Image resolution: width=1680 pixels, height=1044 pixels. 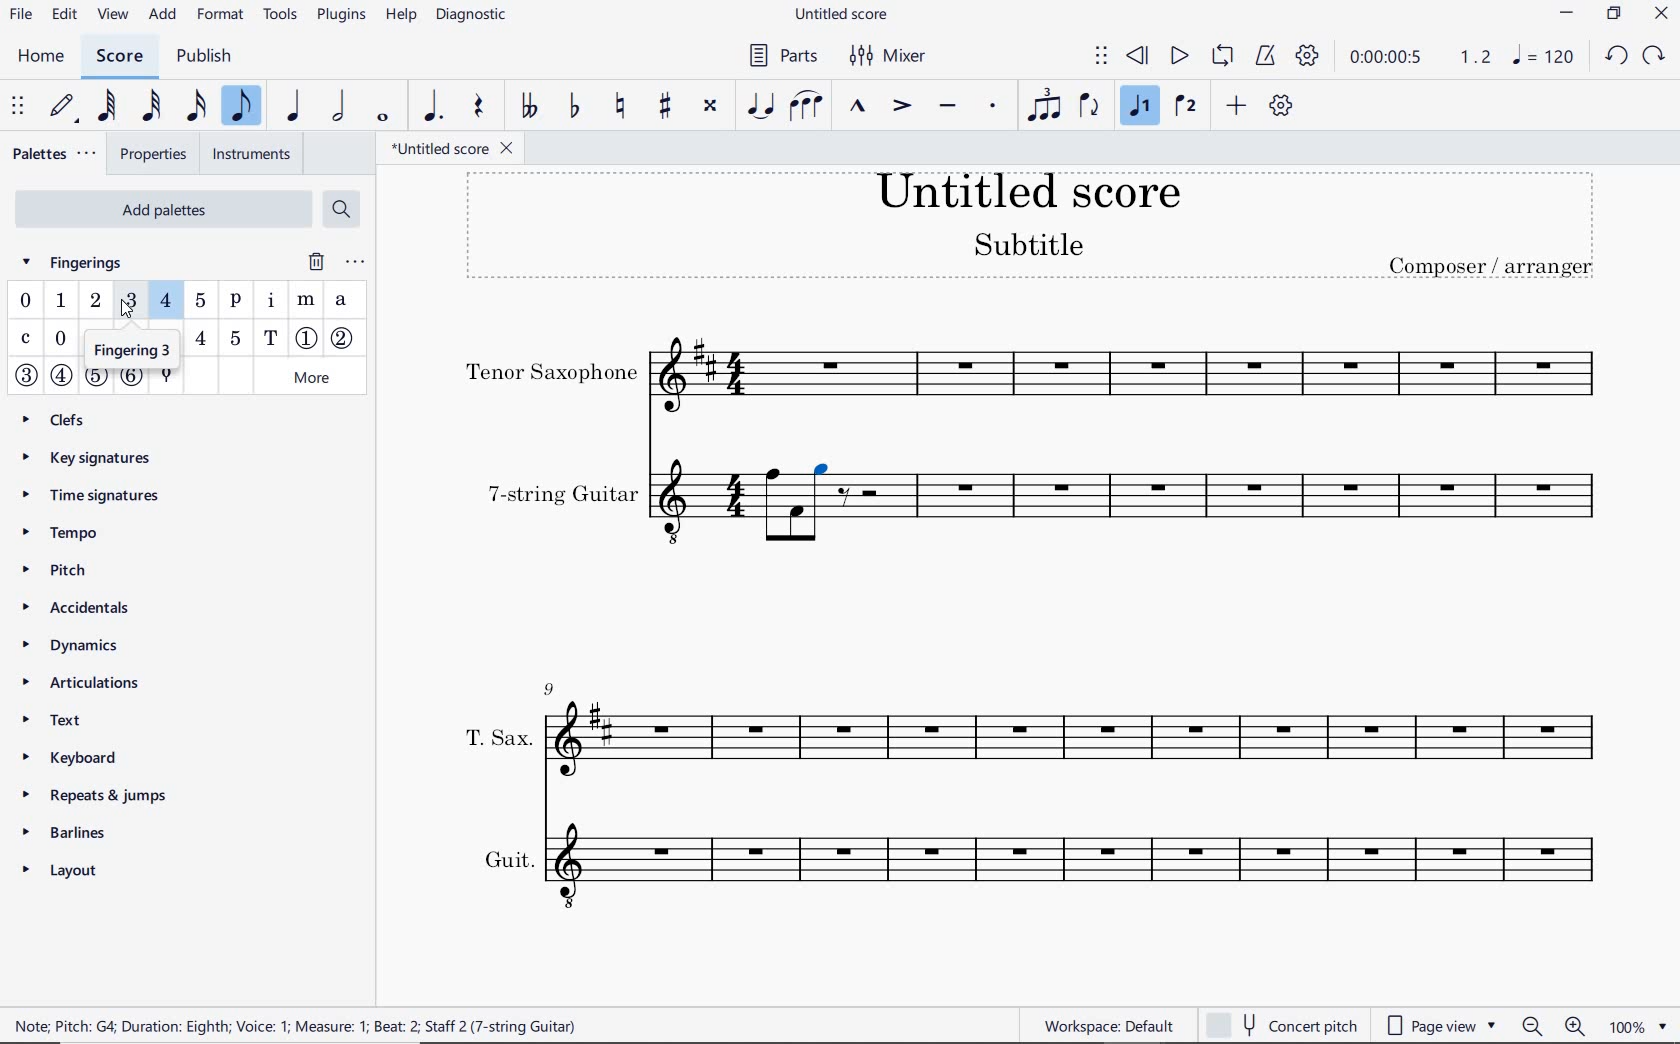 I want to click on rh guitar fingering p, so click(x=234, y=303).